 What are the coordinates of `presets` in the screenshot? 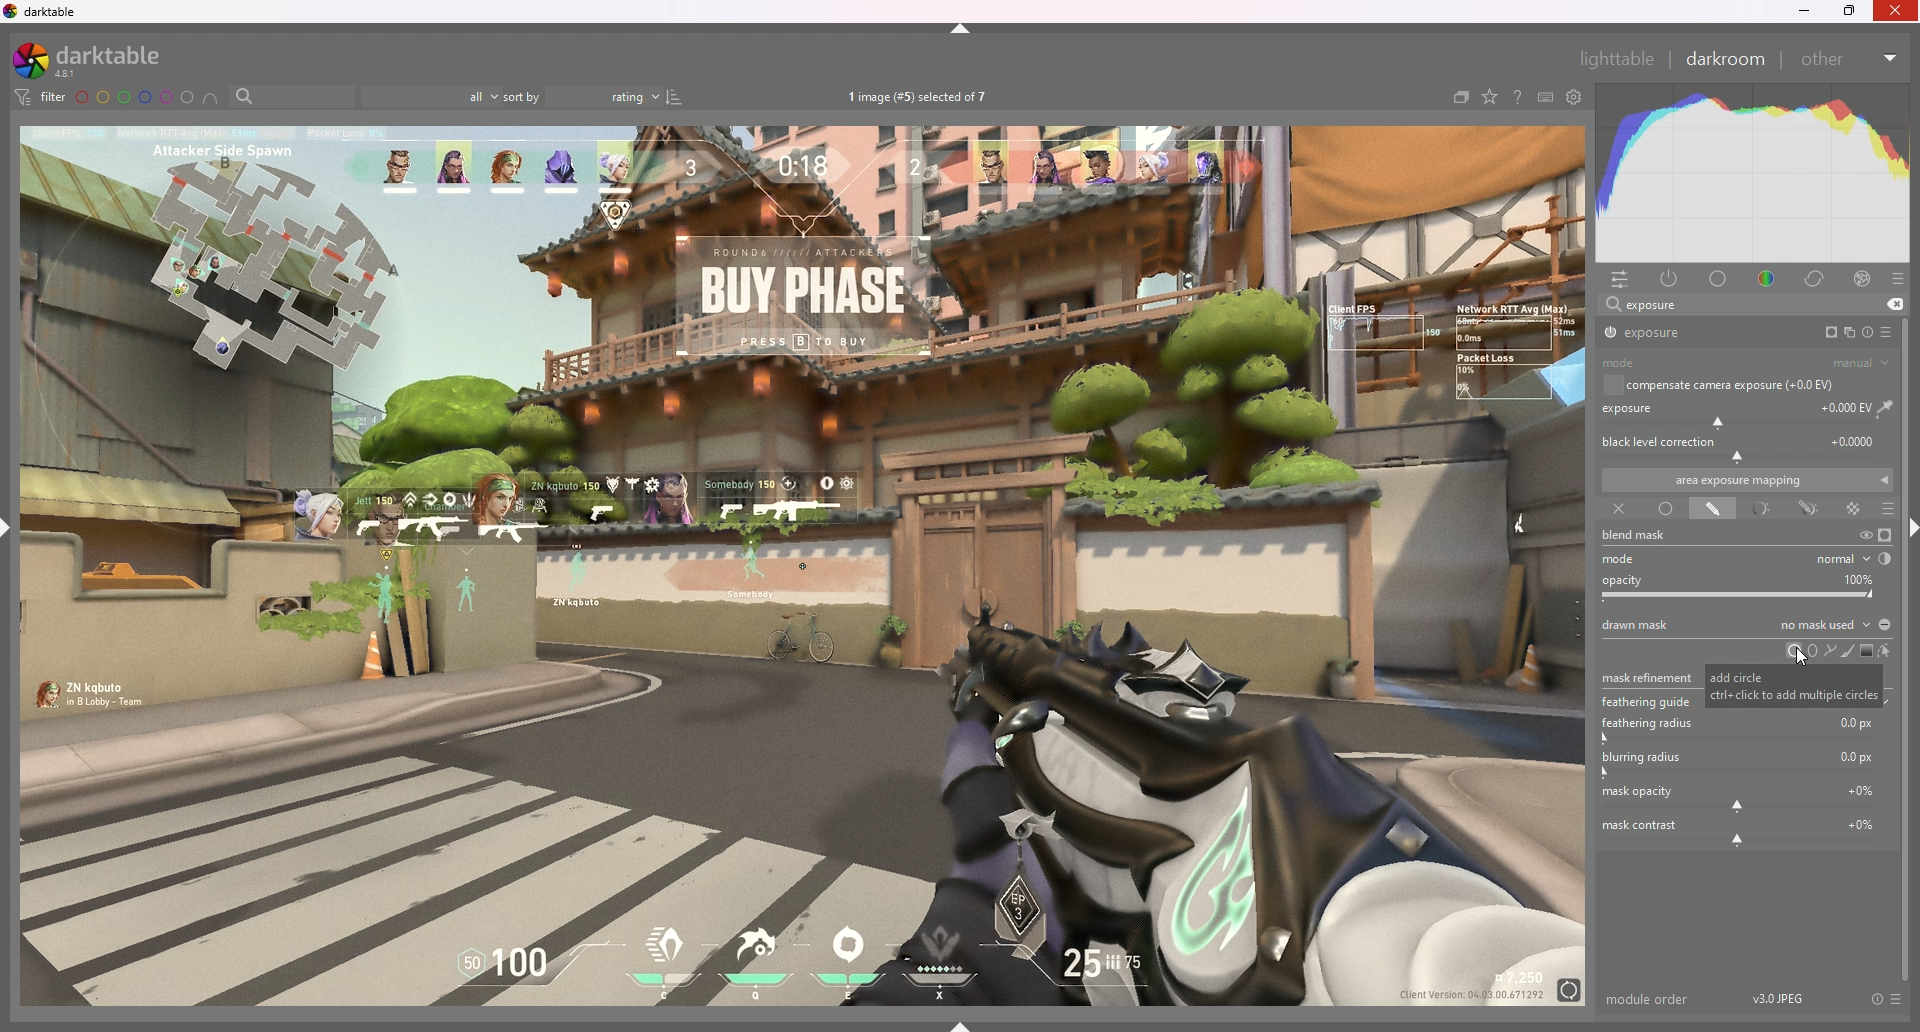 It's located at (1898, 1000).